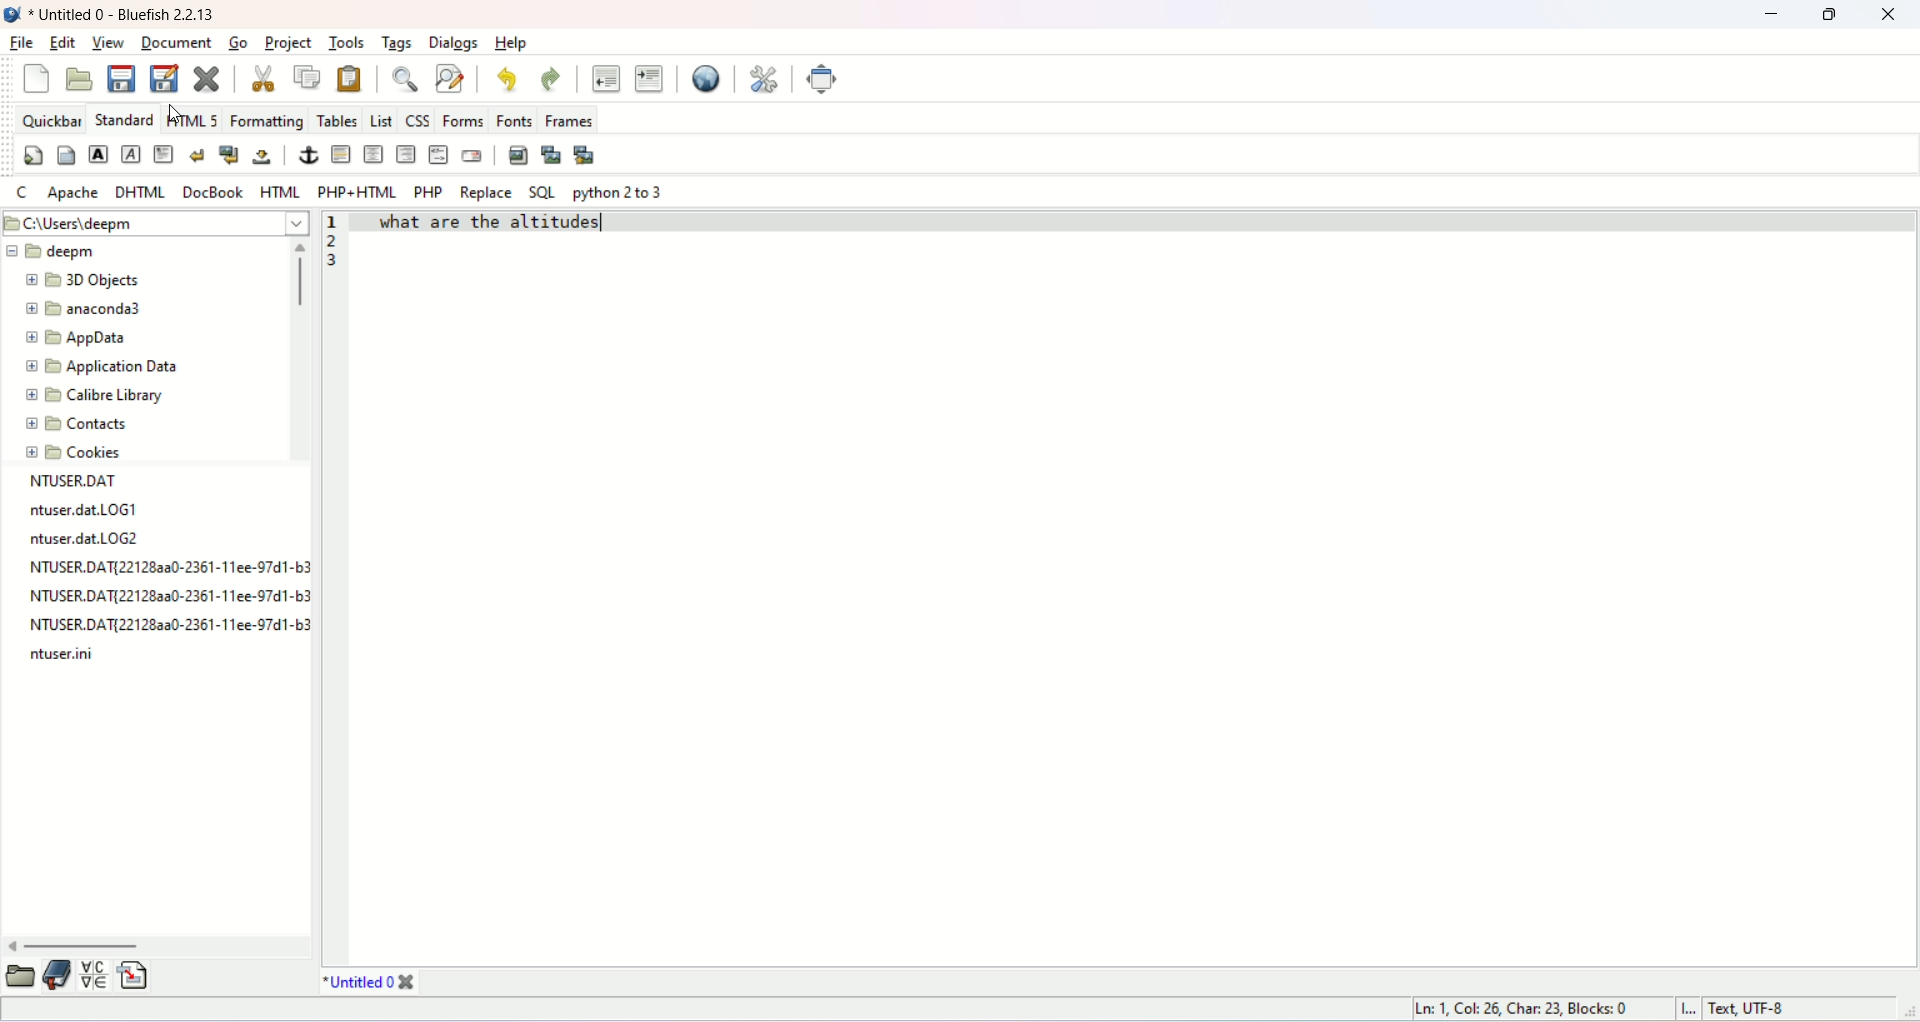  I want to click on undo, so click(508, 77).